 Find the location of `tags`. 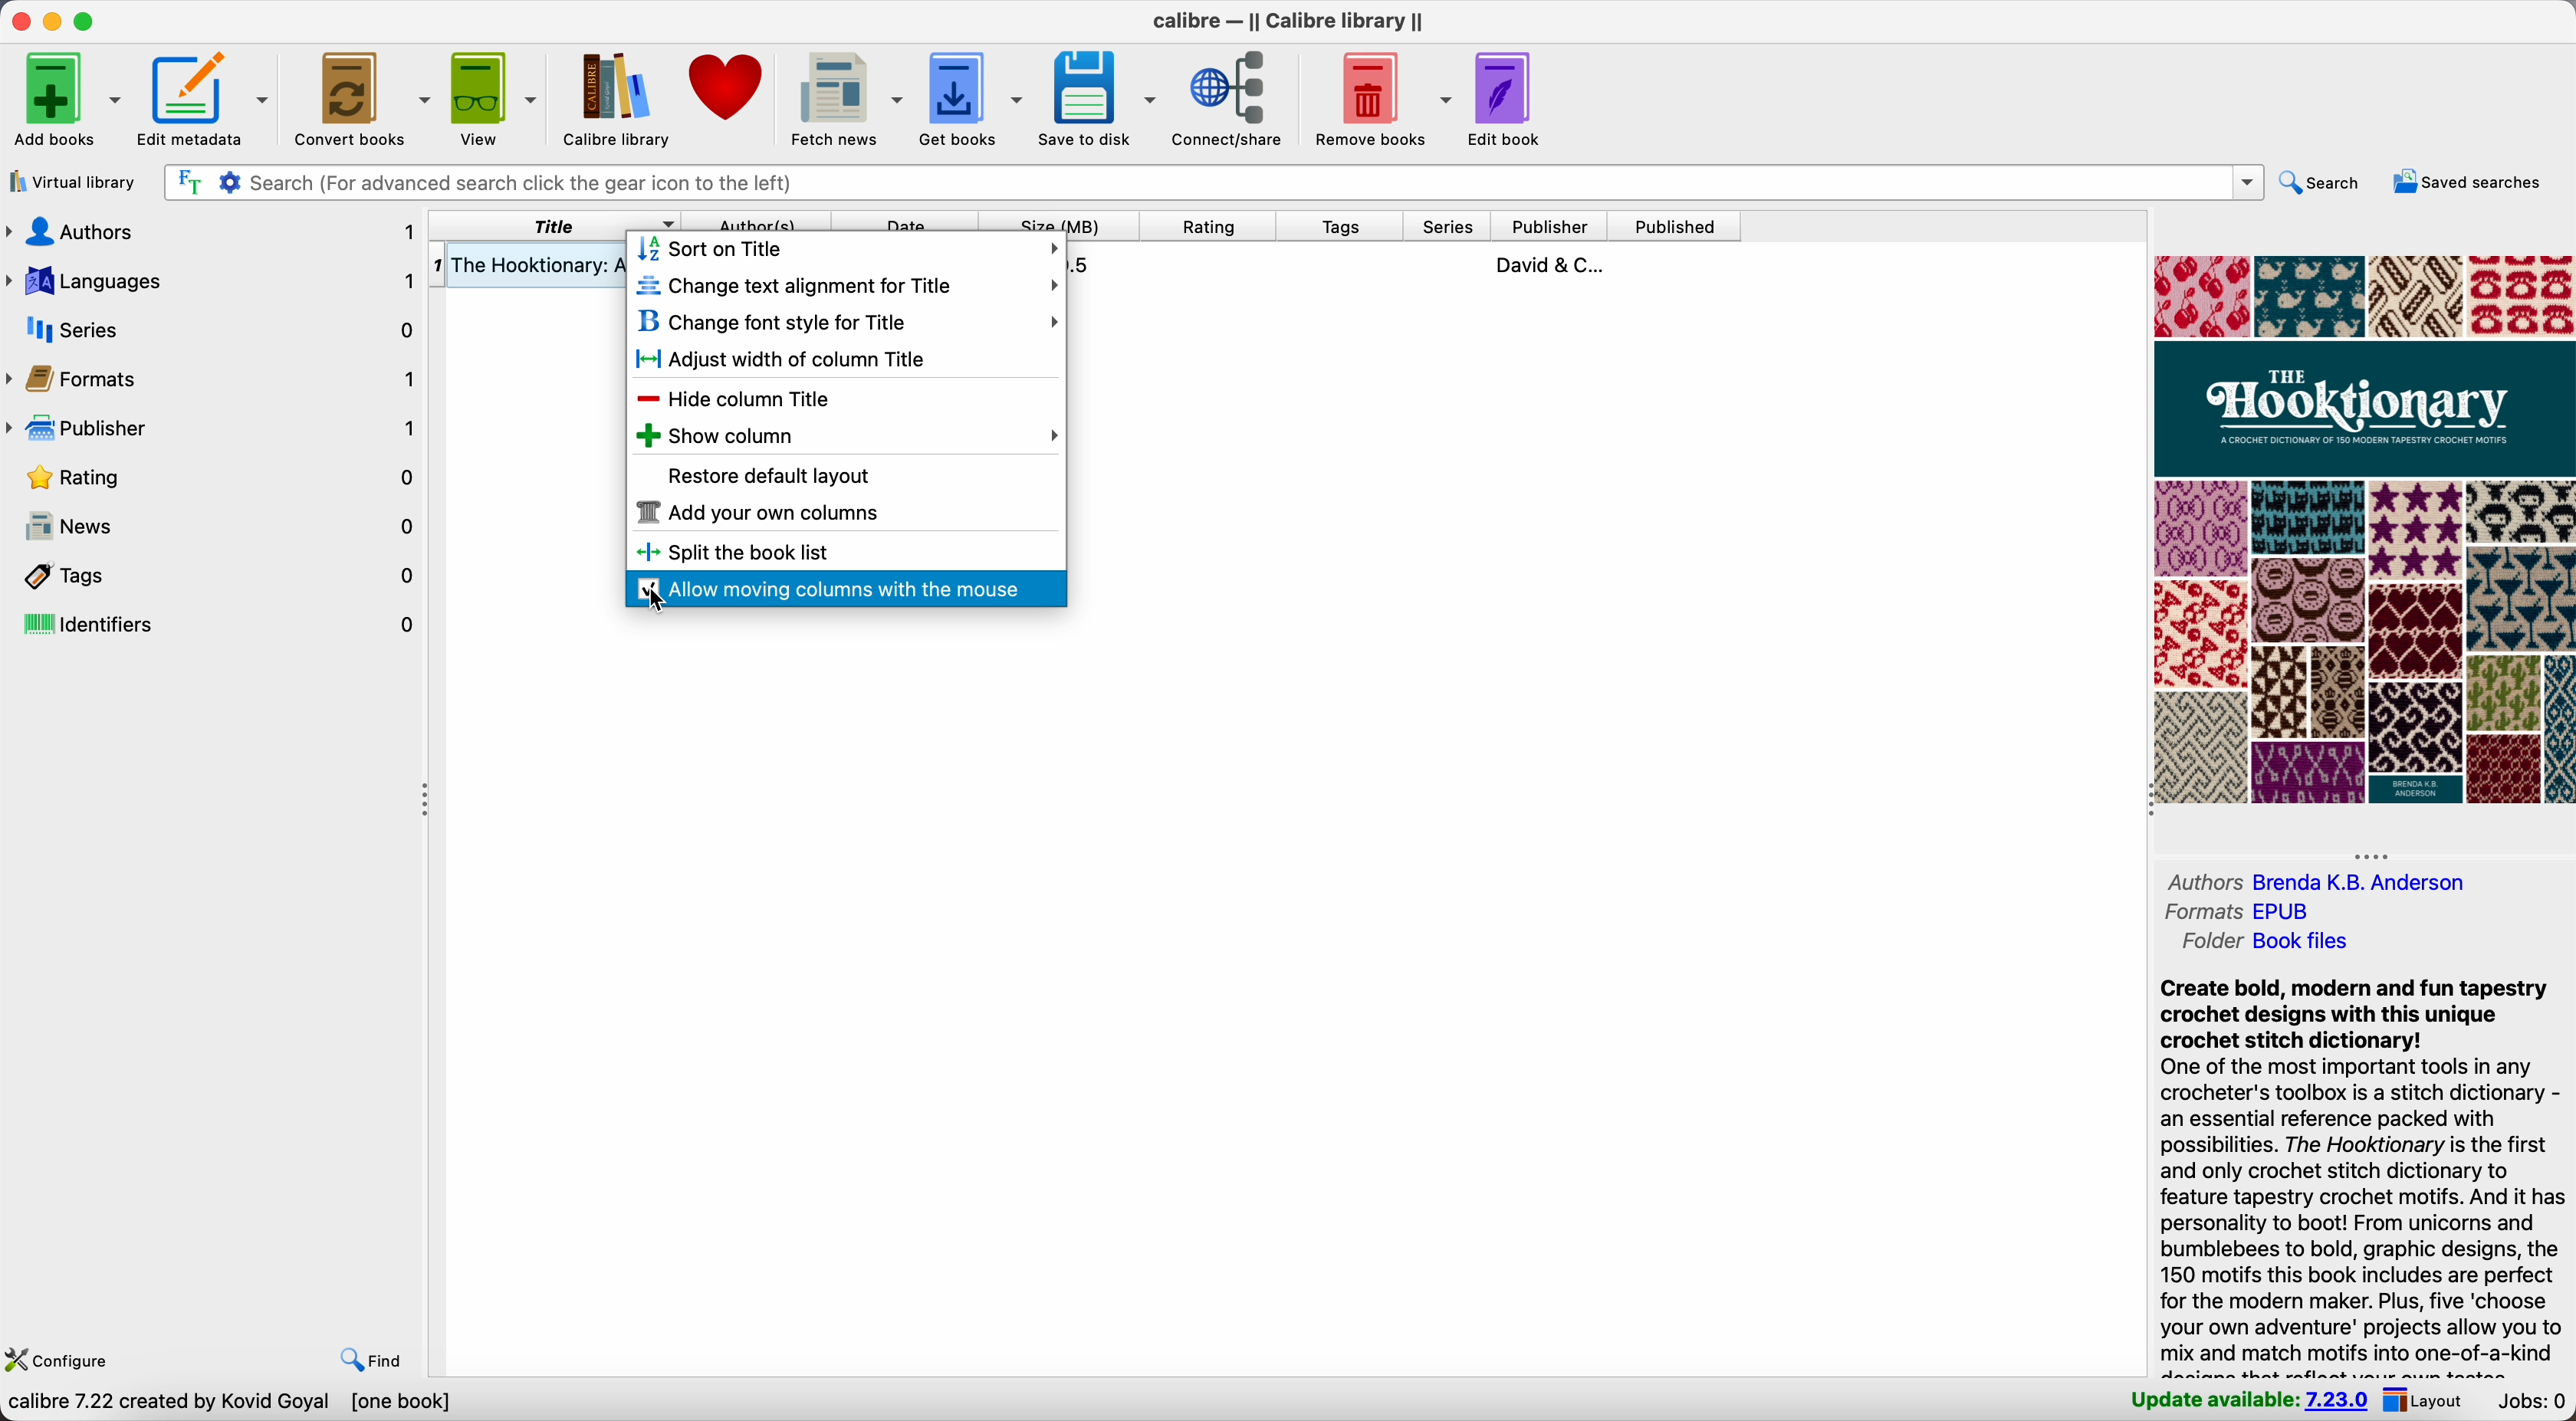

tags is located at coordinates (1338, 225).